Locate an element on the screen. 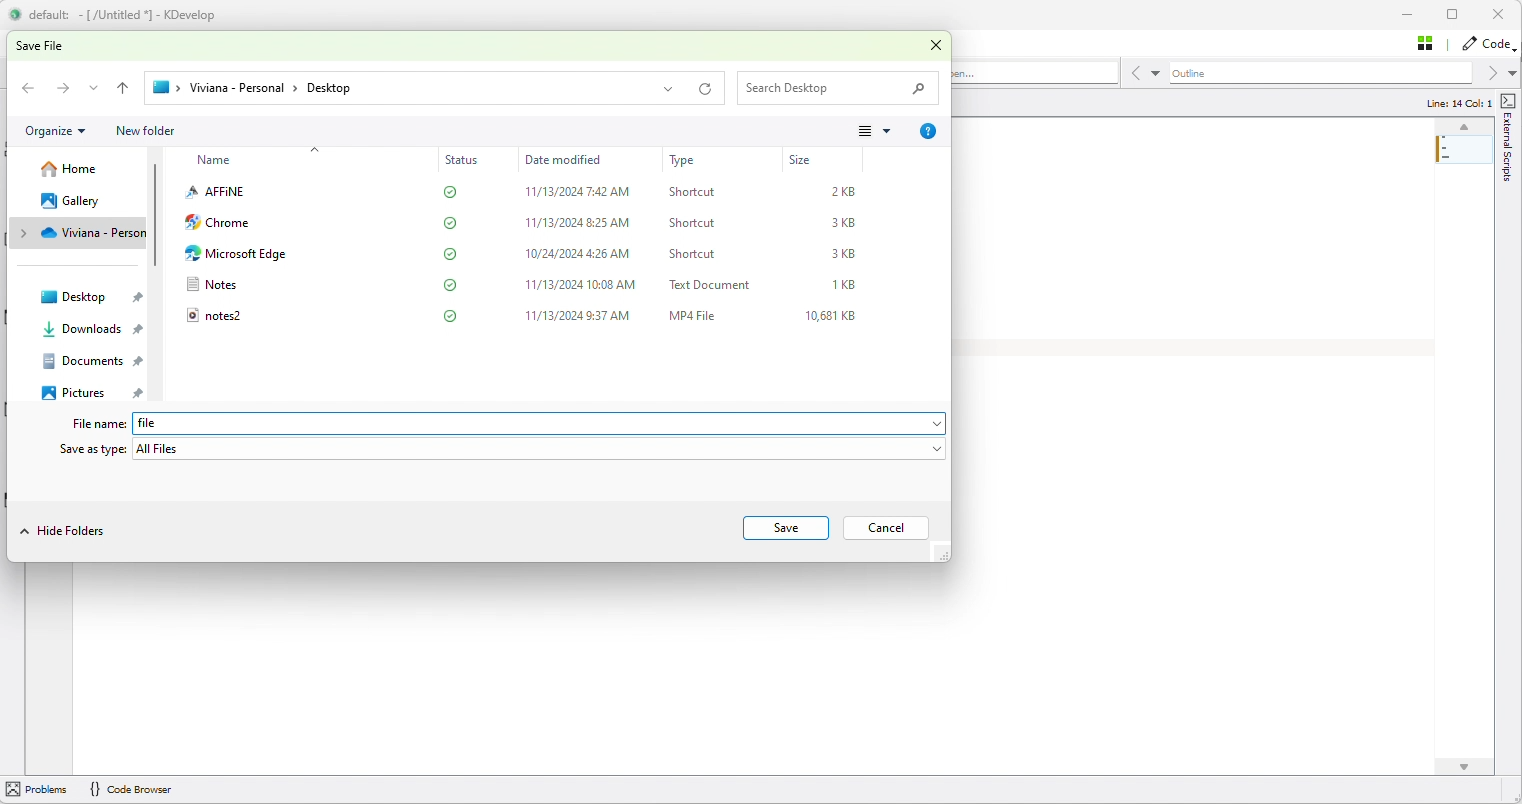 The width and height of the screenshot is (1522, 804). file is located at coordinates (540, 423).